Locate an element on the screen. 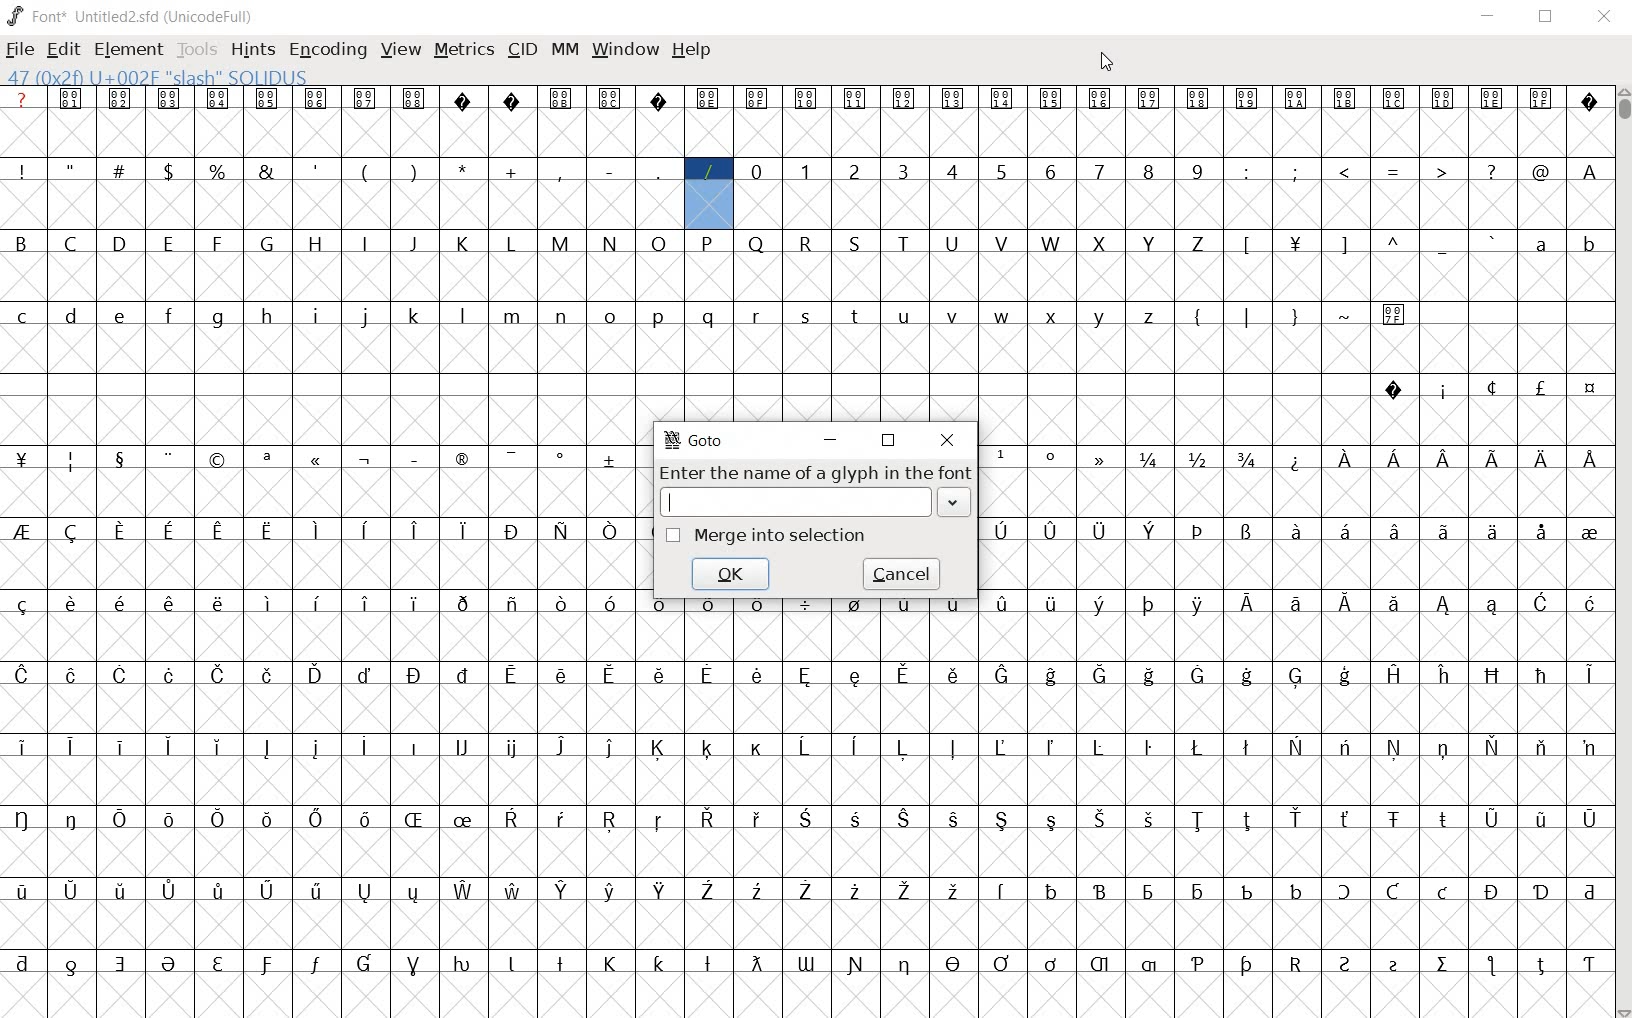  glyph is located at coordinates (123, 317).